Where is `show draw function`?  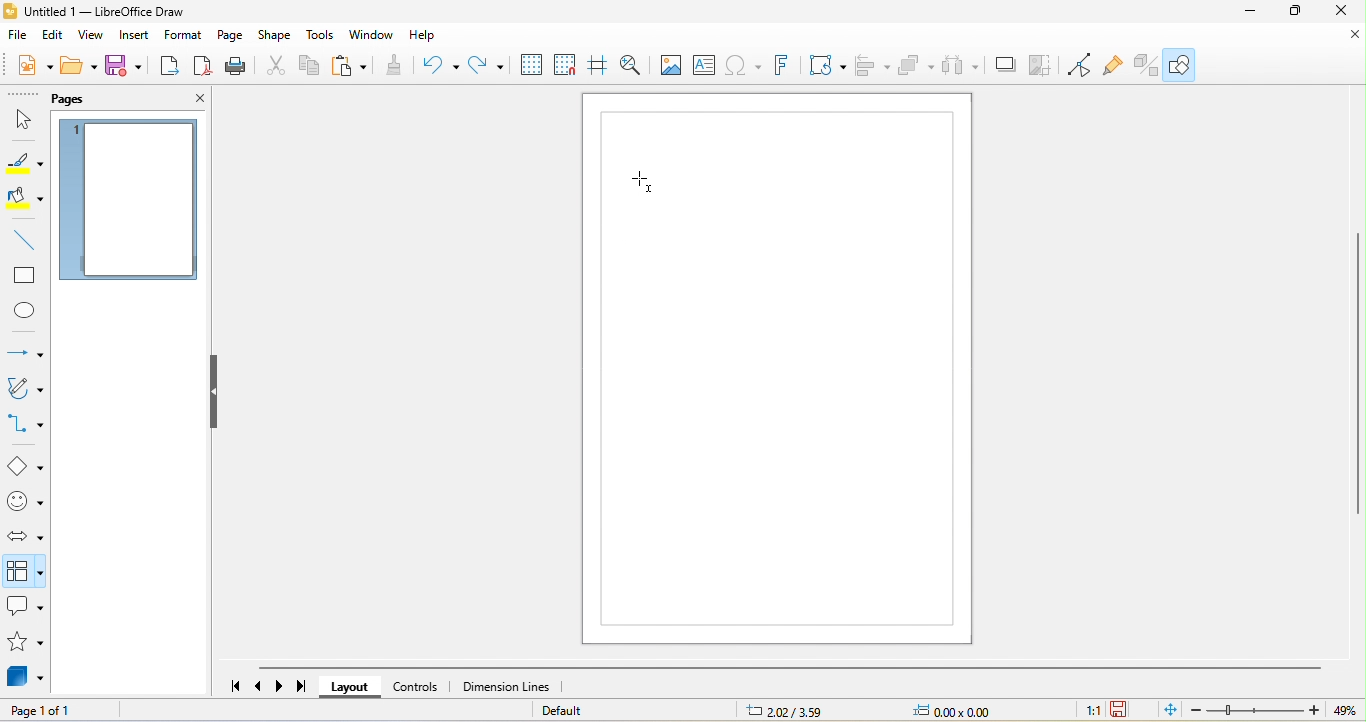 show draw function is located at coordinates (1179, 65).